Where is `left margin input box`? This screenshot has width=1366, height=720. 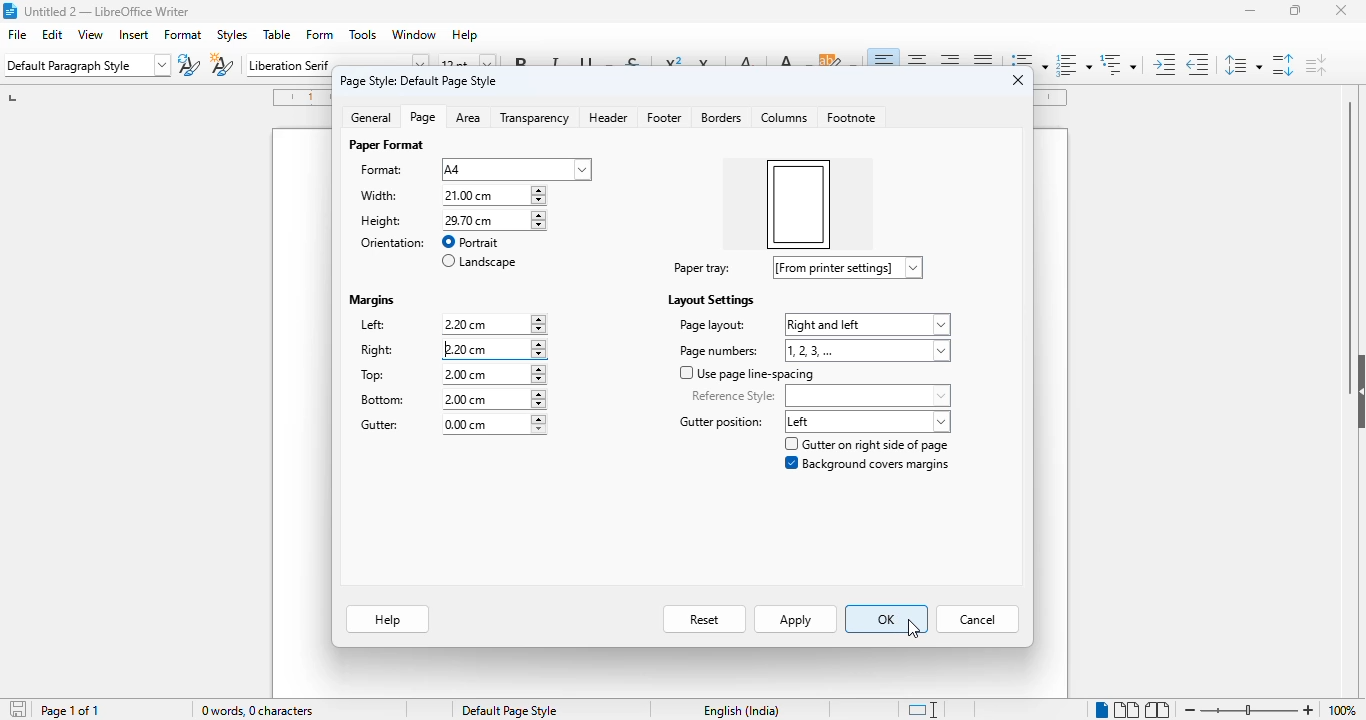 left margin input box is located at coordinates (471, 323).